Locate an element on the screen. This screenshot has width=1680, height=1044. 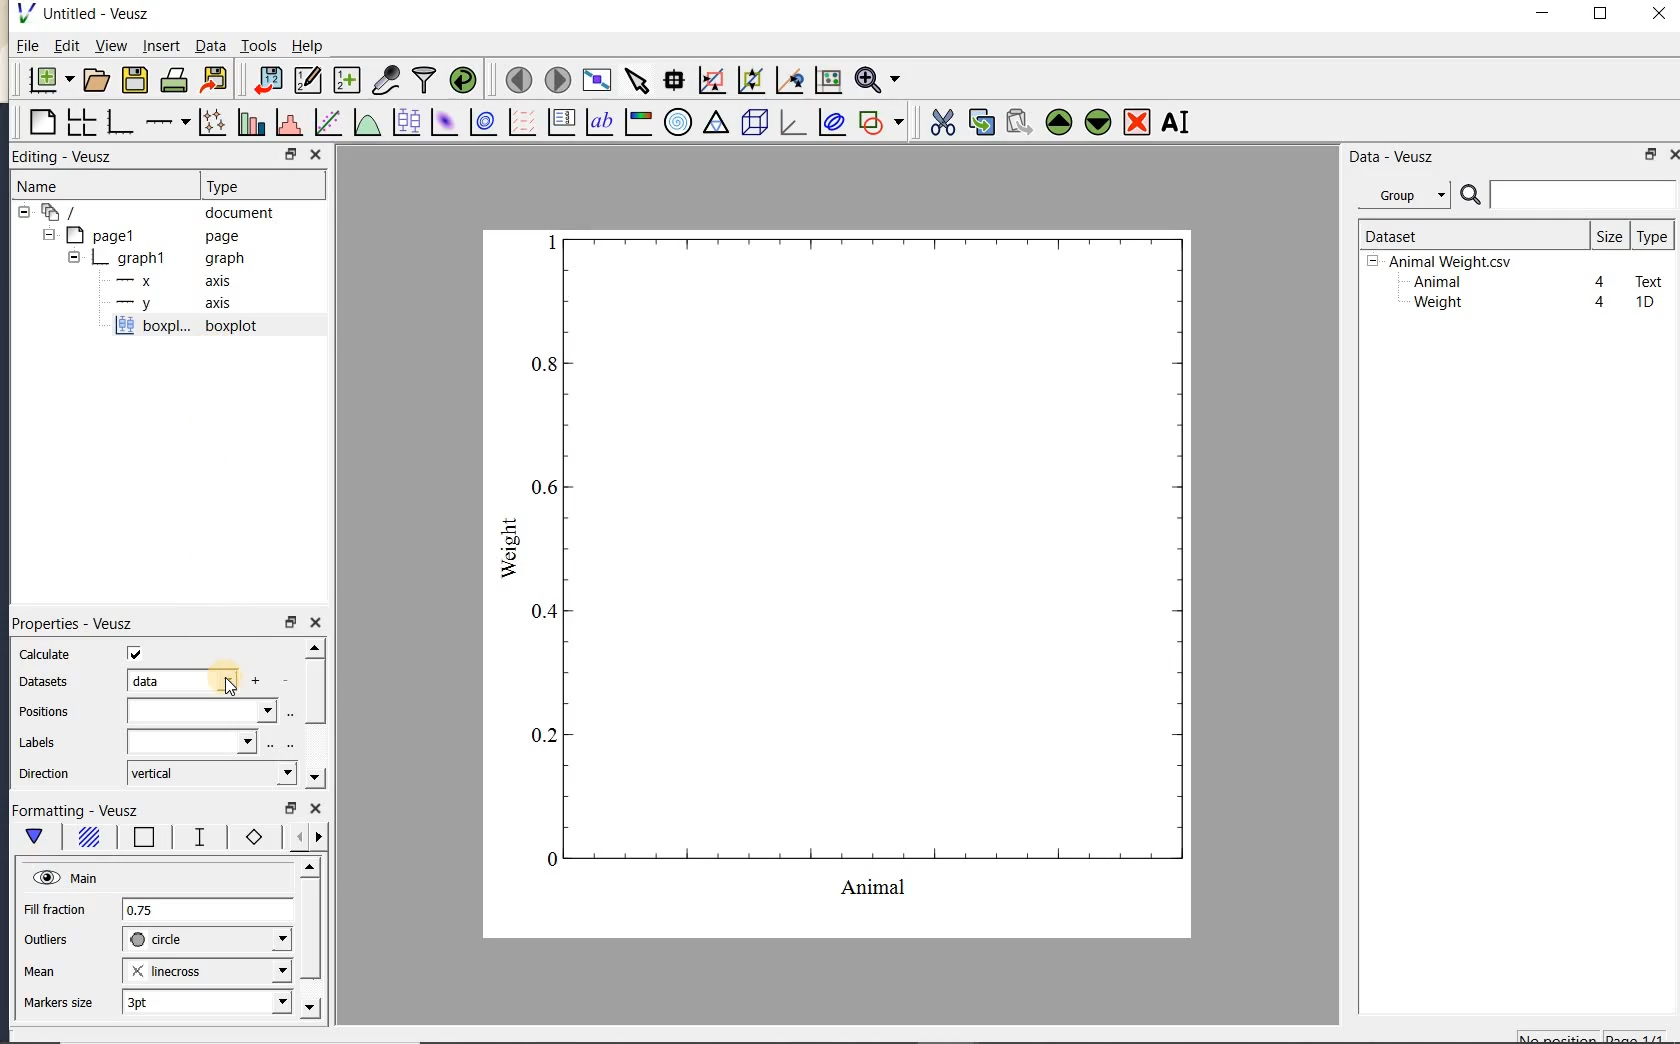
cut the selected widget is located at coordinates (941, 123).